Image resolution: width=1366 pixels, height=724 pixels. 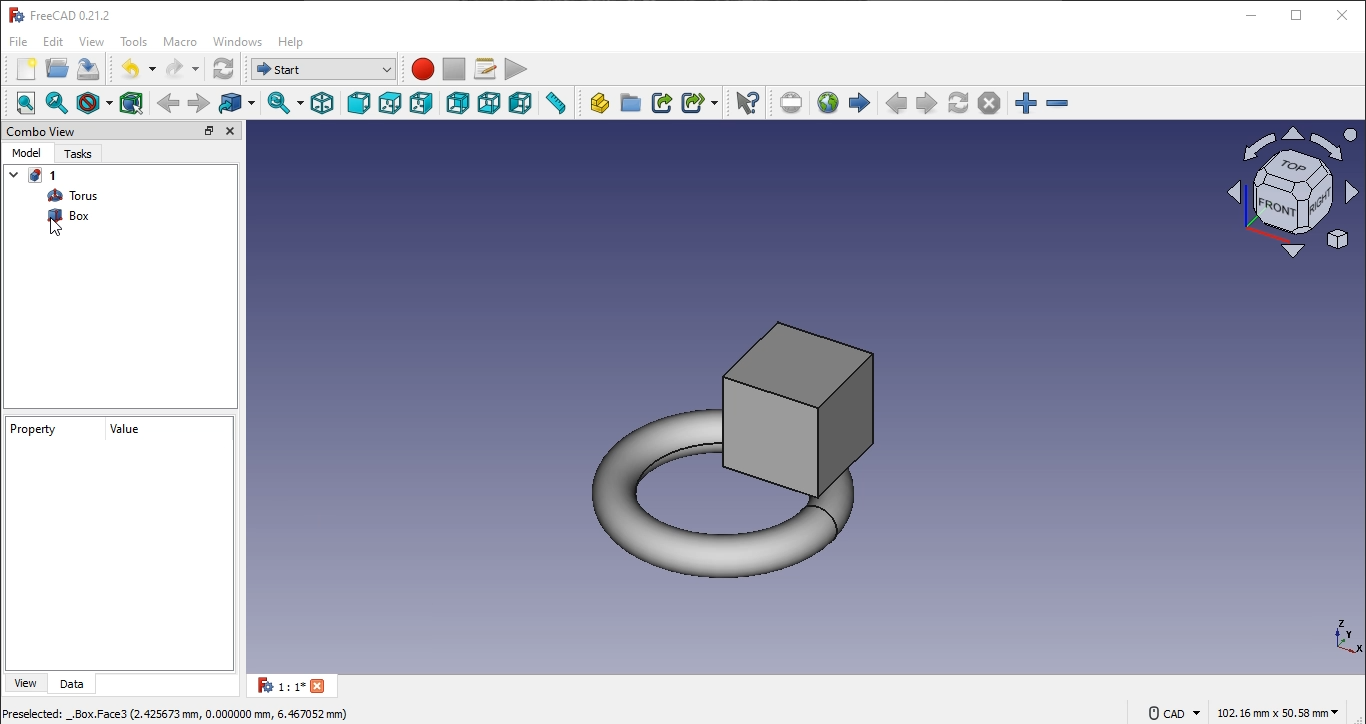 I want to click on macros, so click(x=483, y=70).